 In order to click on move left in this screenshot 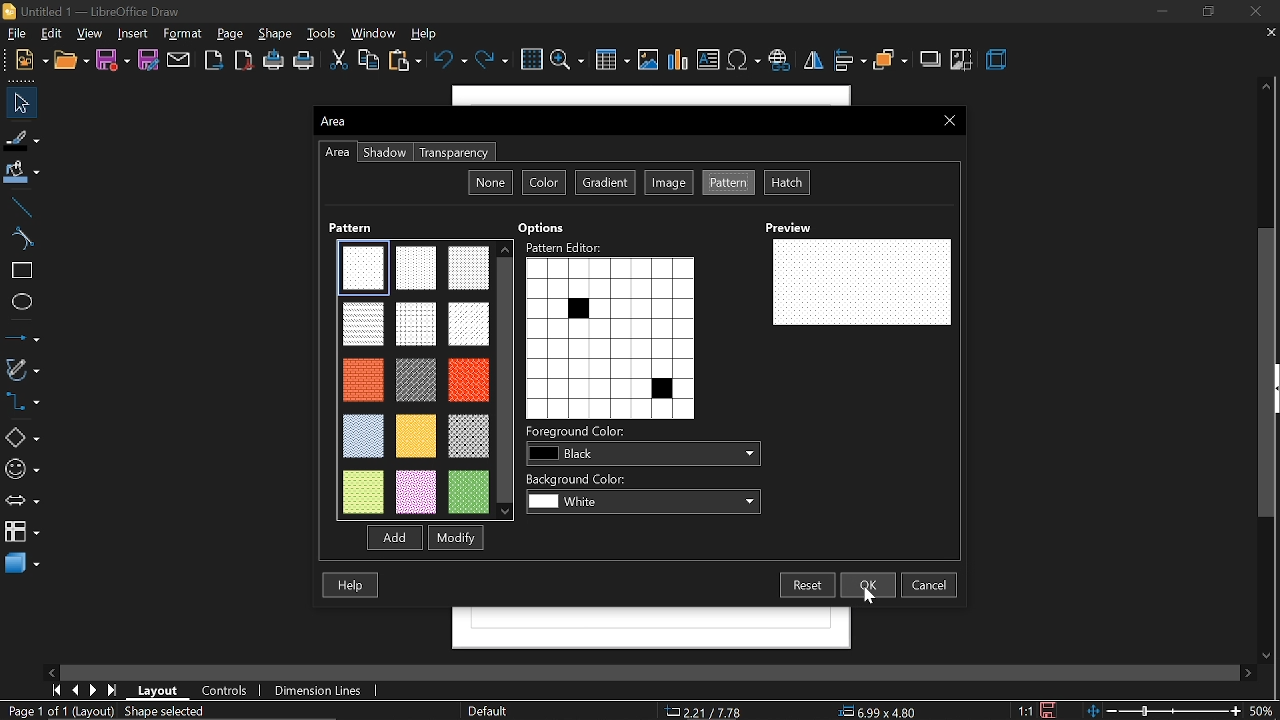, I will do `click(51, 671)`.